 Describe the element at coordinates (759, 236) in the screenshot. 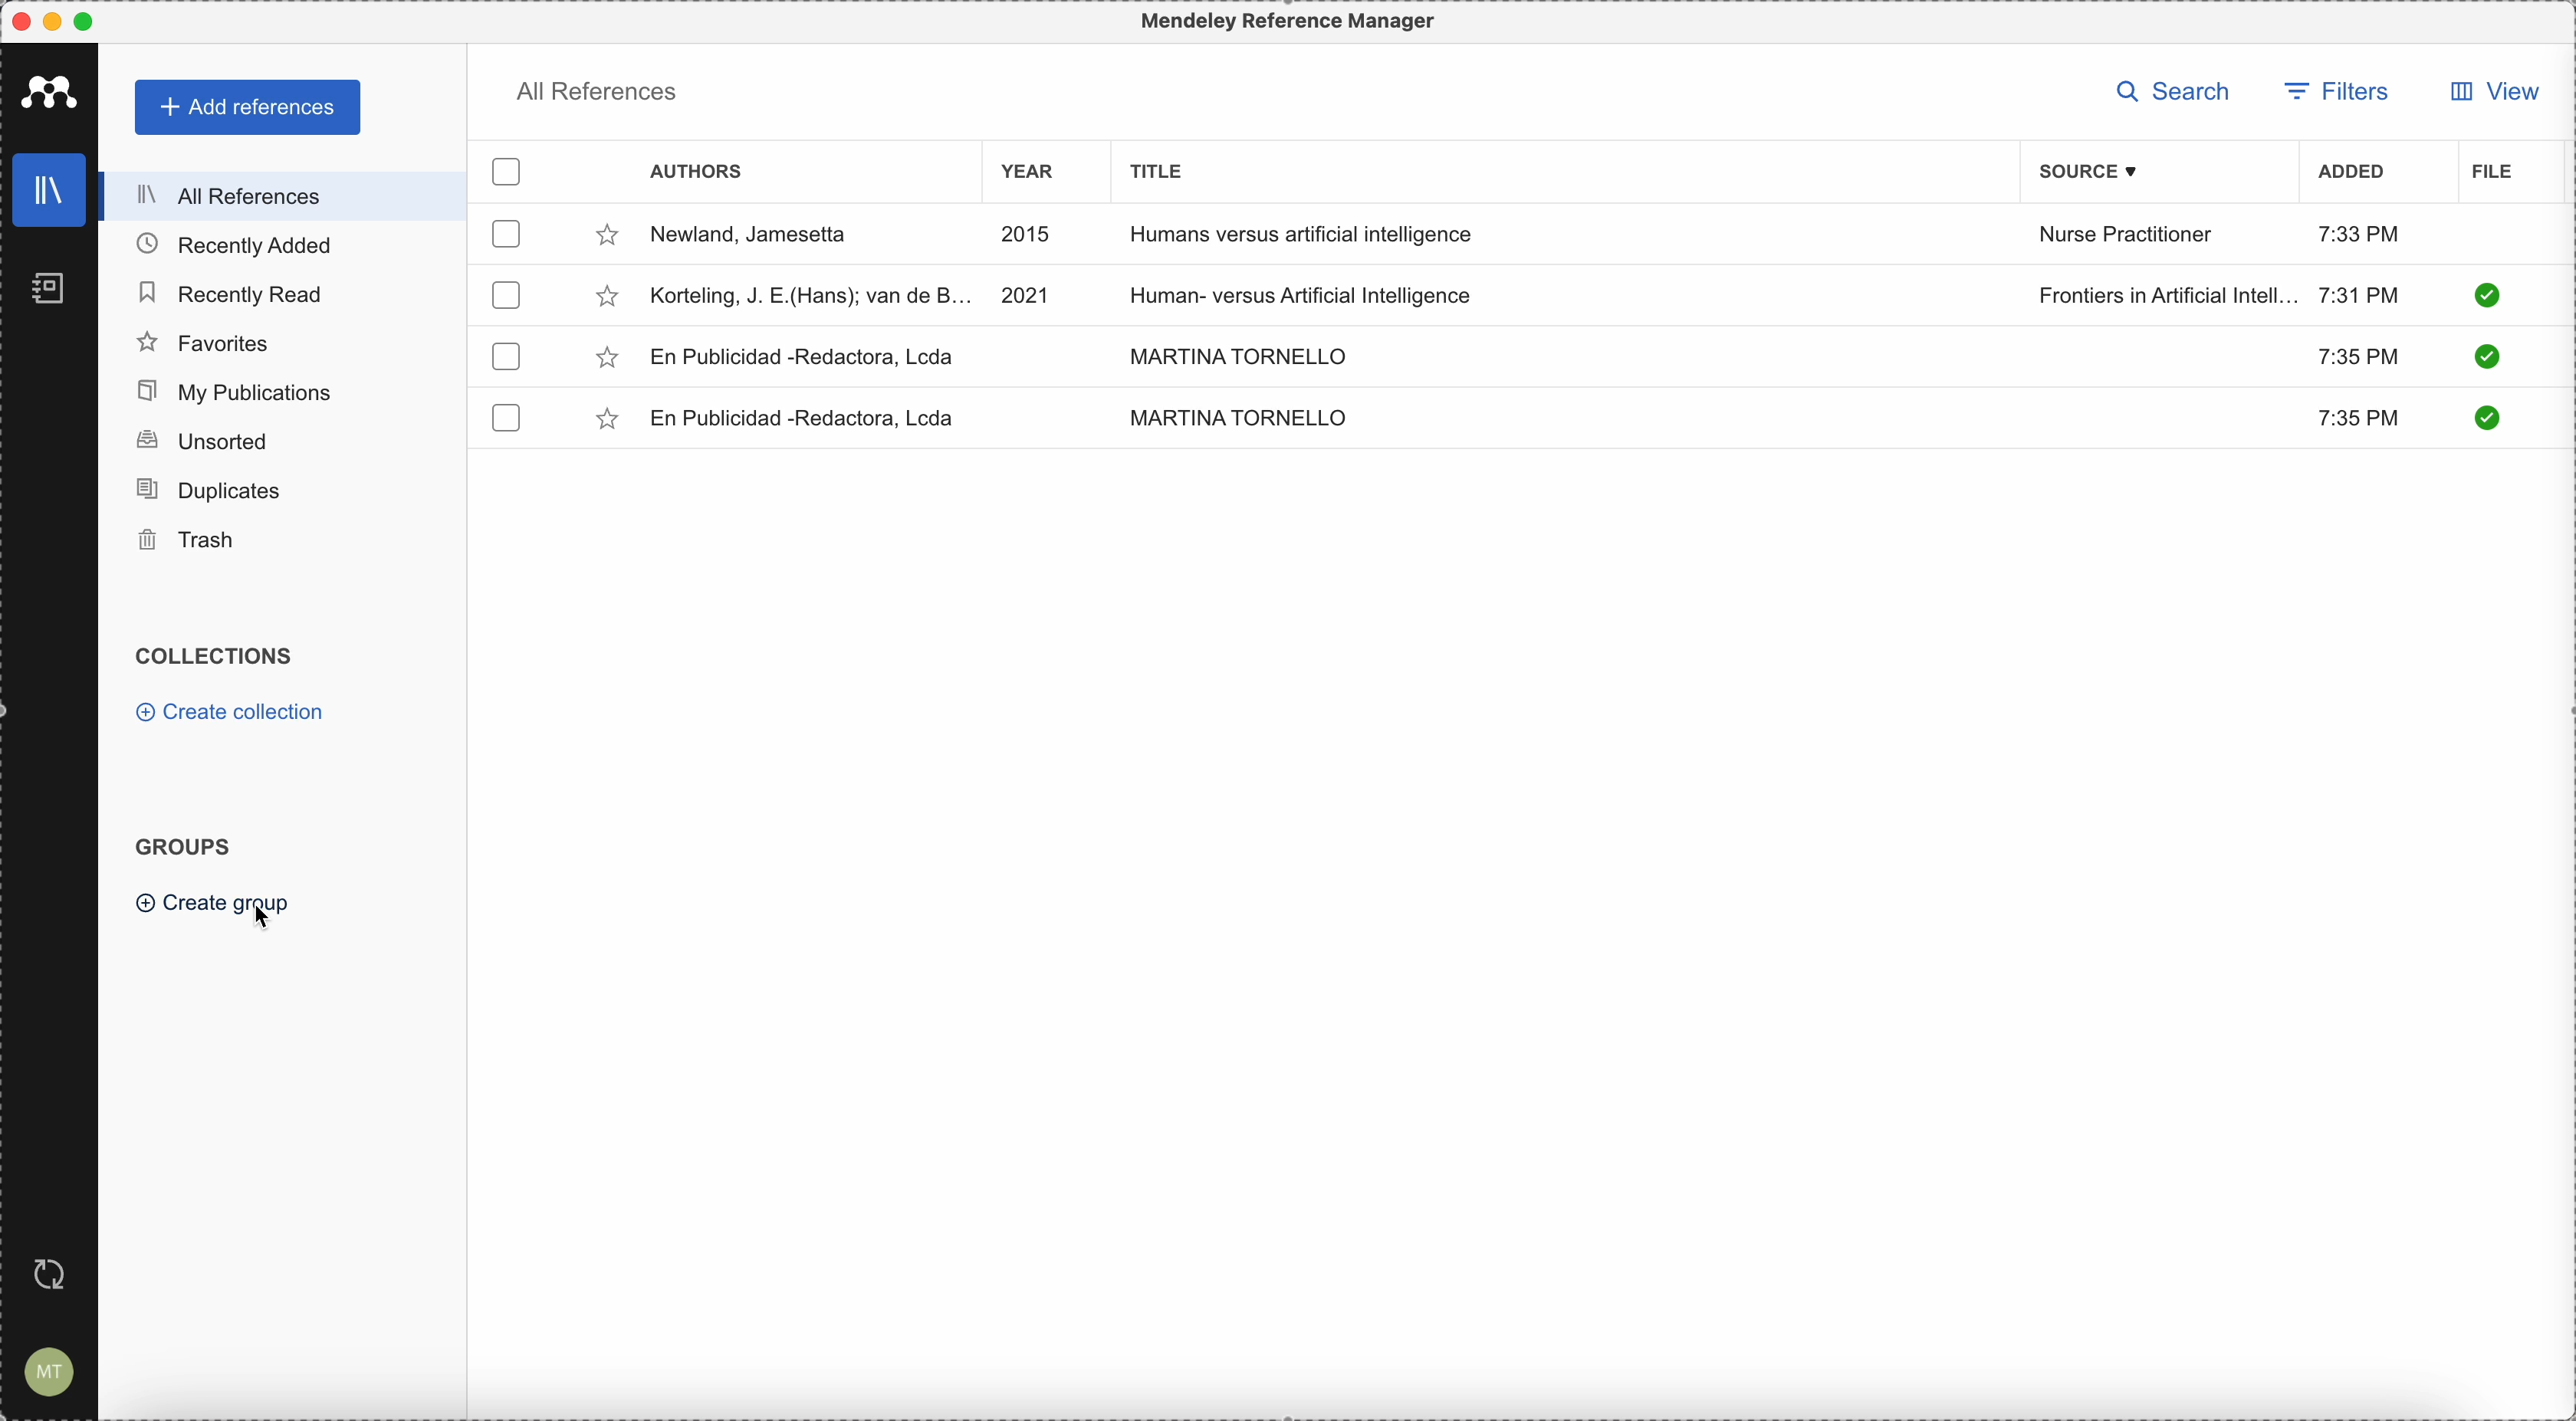

I see `Newland, Jamesetta` at that location.